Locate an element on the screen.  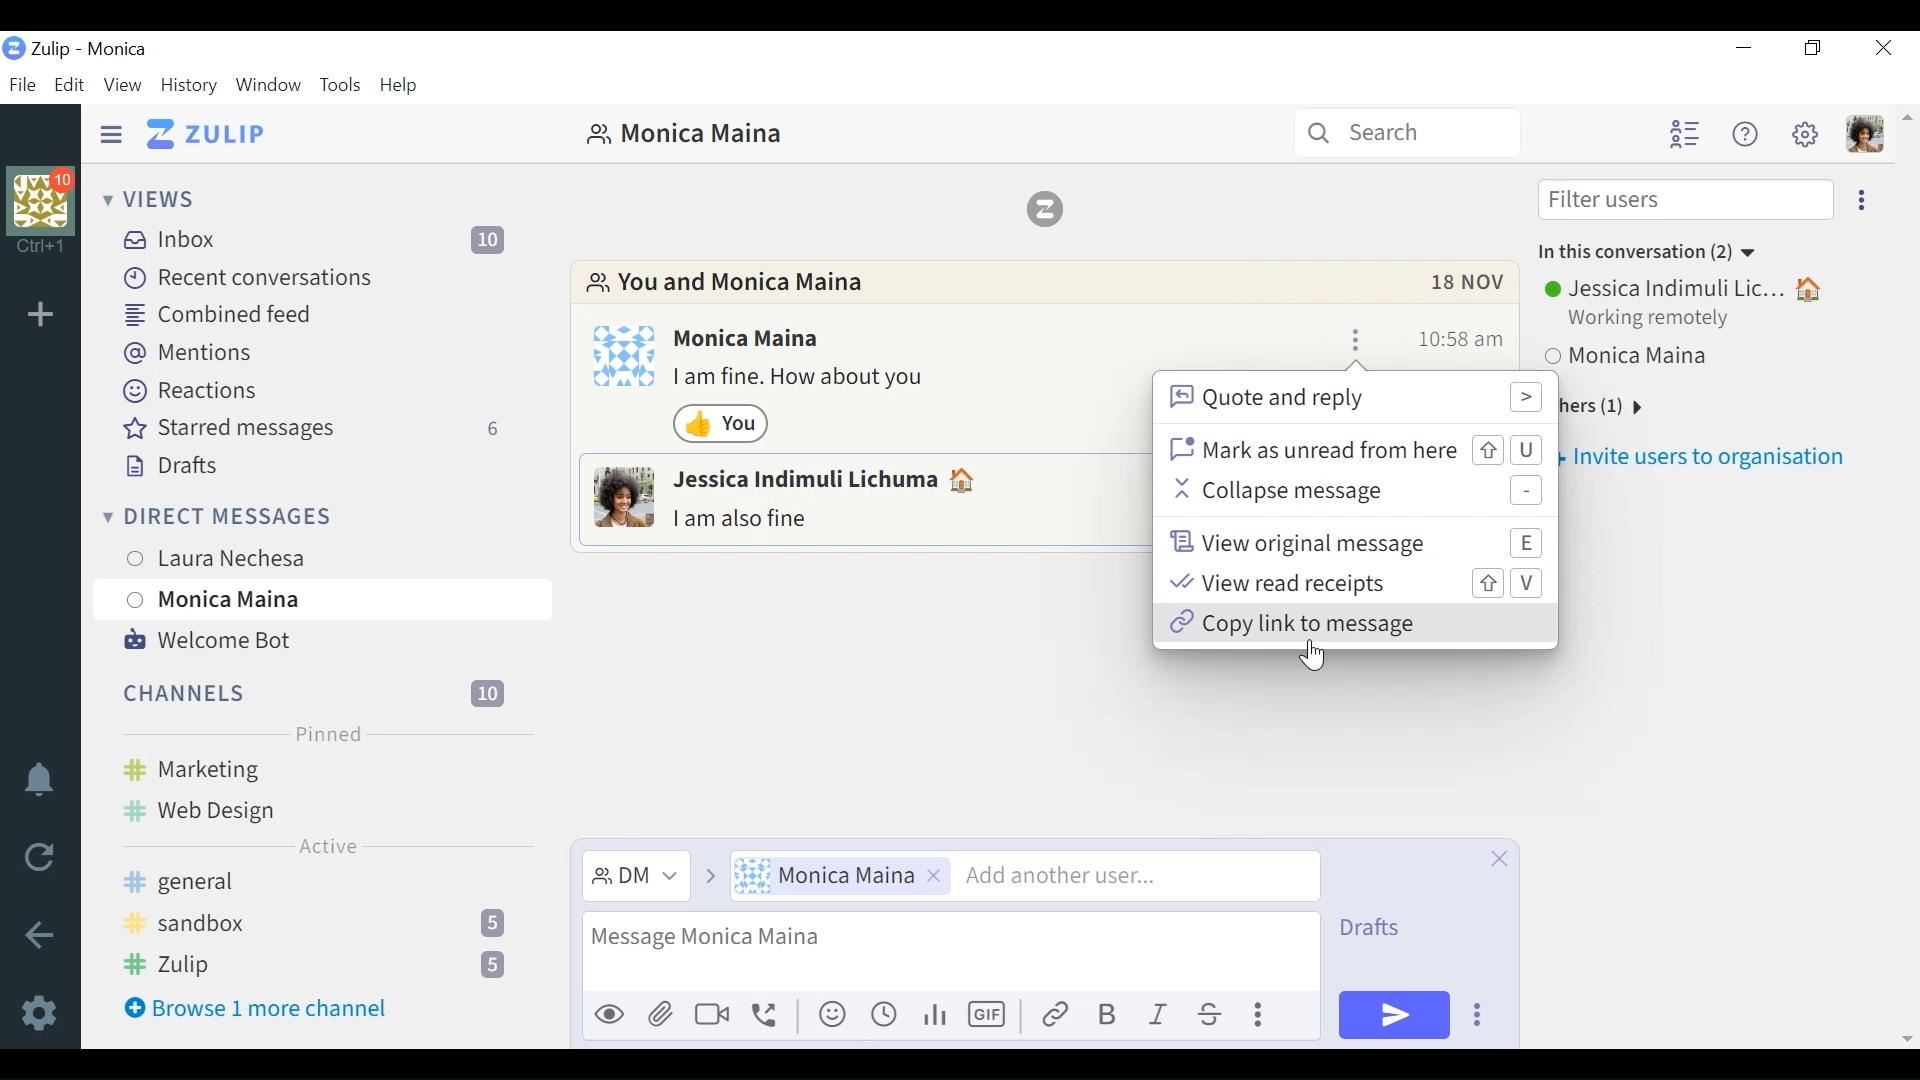
Settings is located at coordinates (41, 1012).